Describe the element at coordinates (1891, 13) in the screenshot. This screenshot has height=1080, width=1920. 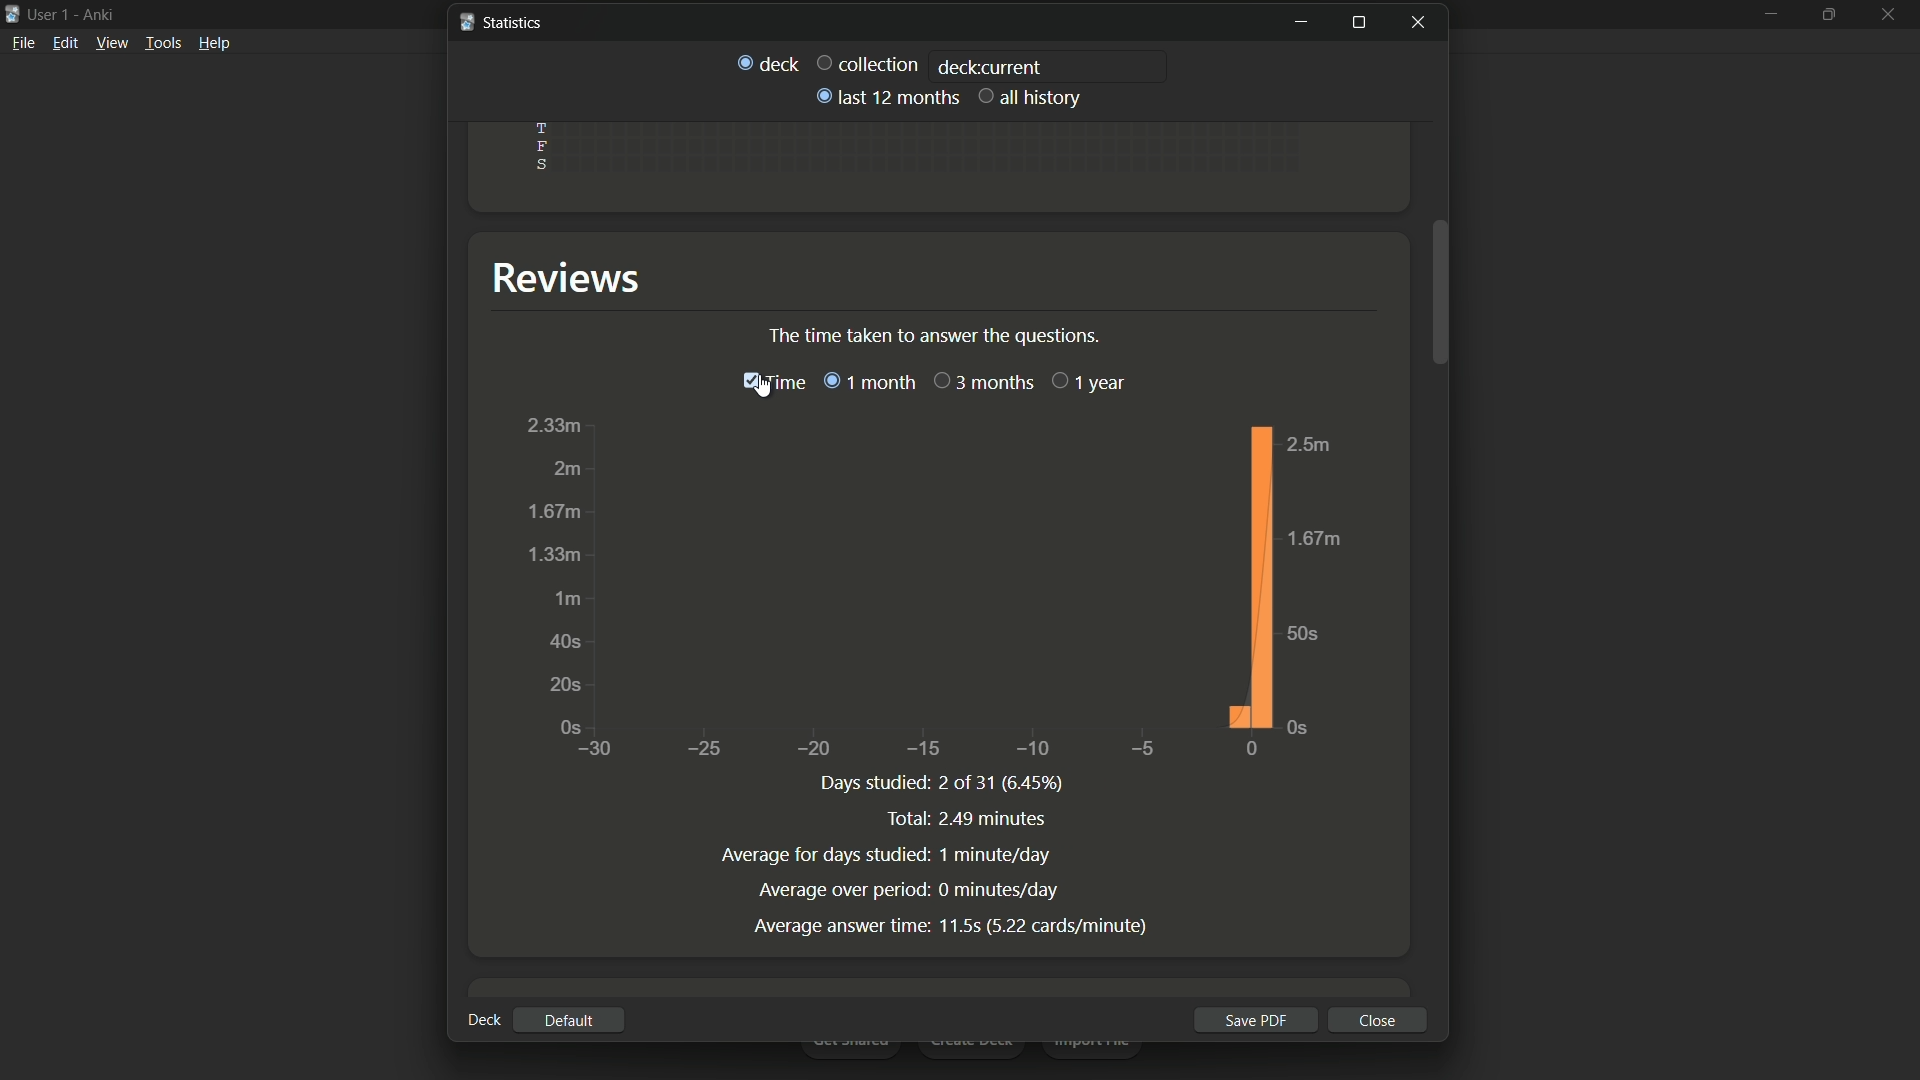
I see `close app` at that location.